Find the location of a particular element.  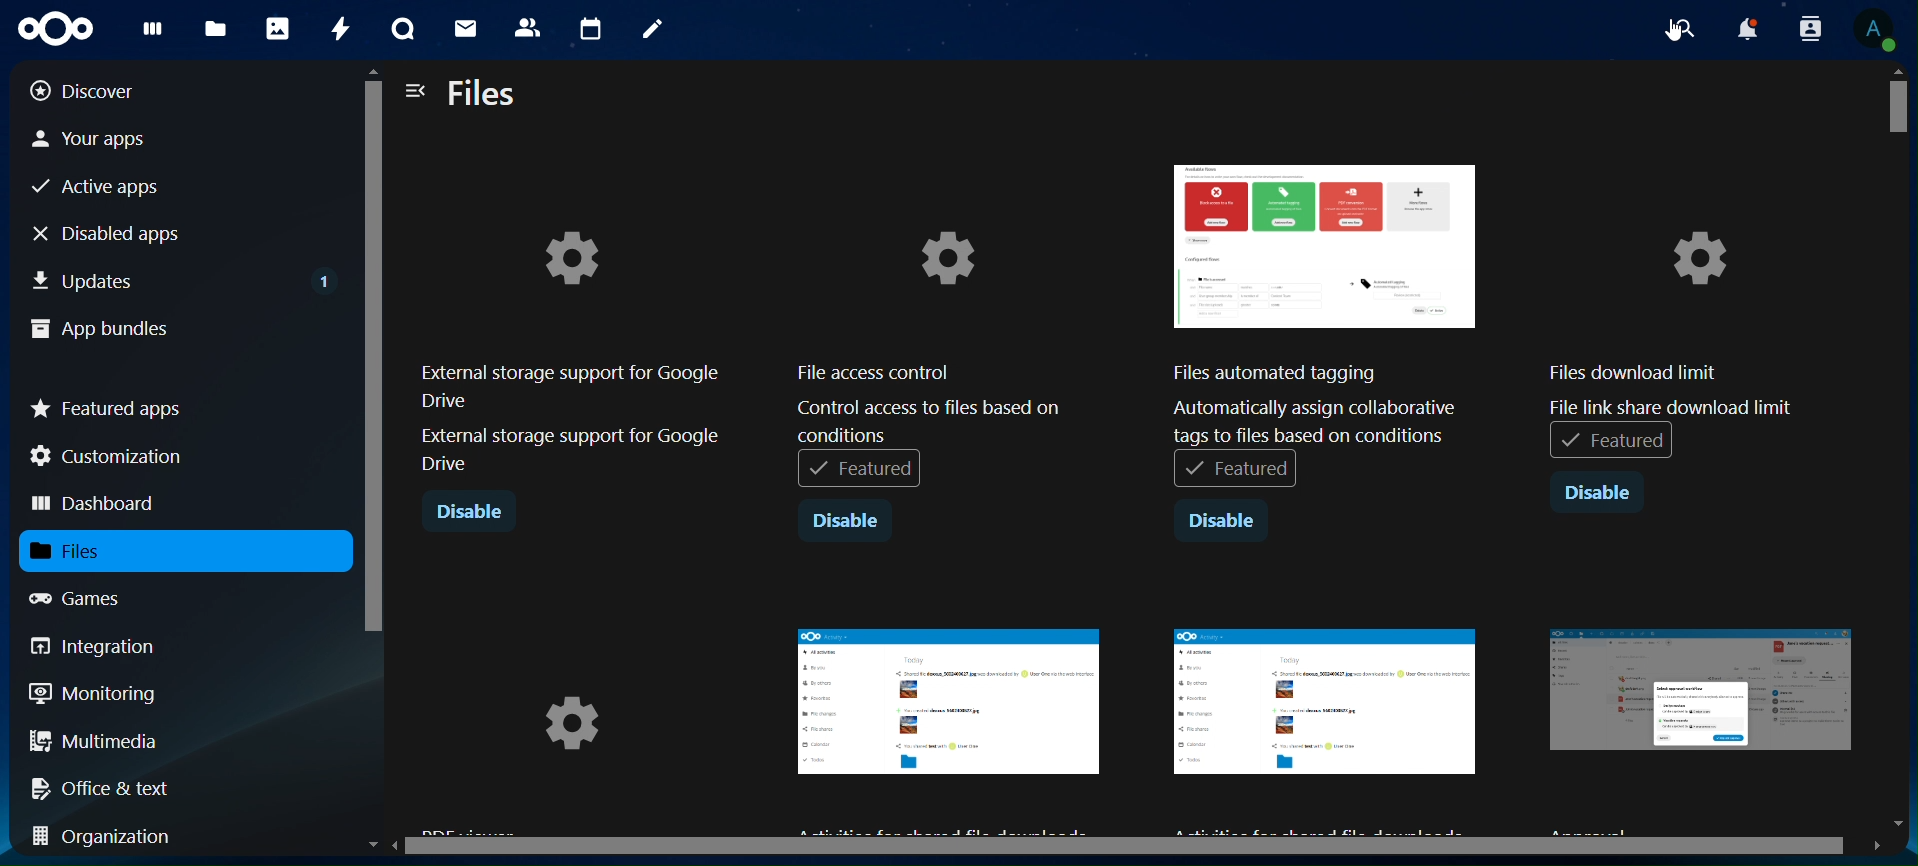

games is located at coordinates (94, 598).